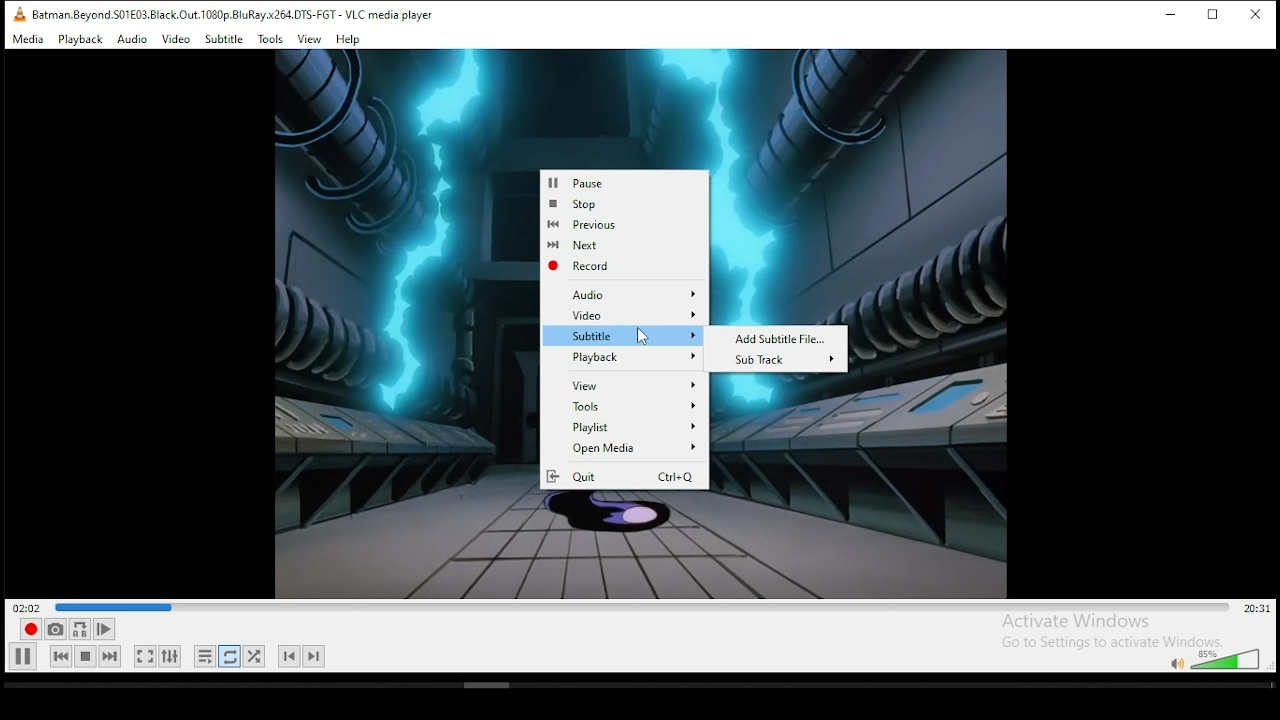  Describe the element at coordinates (145, 656) in the screenshot. I see `toggle video in fullscreen` at that location.